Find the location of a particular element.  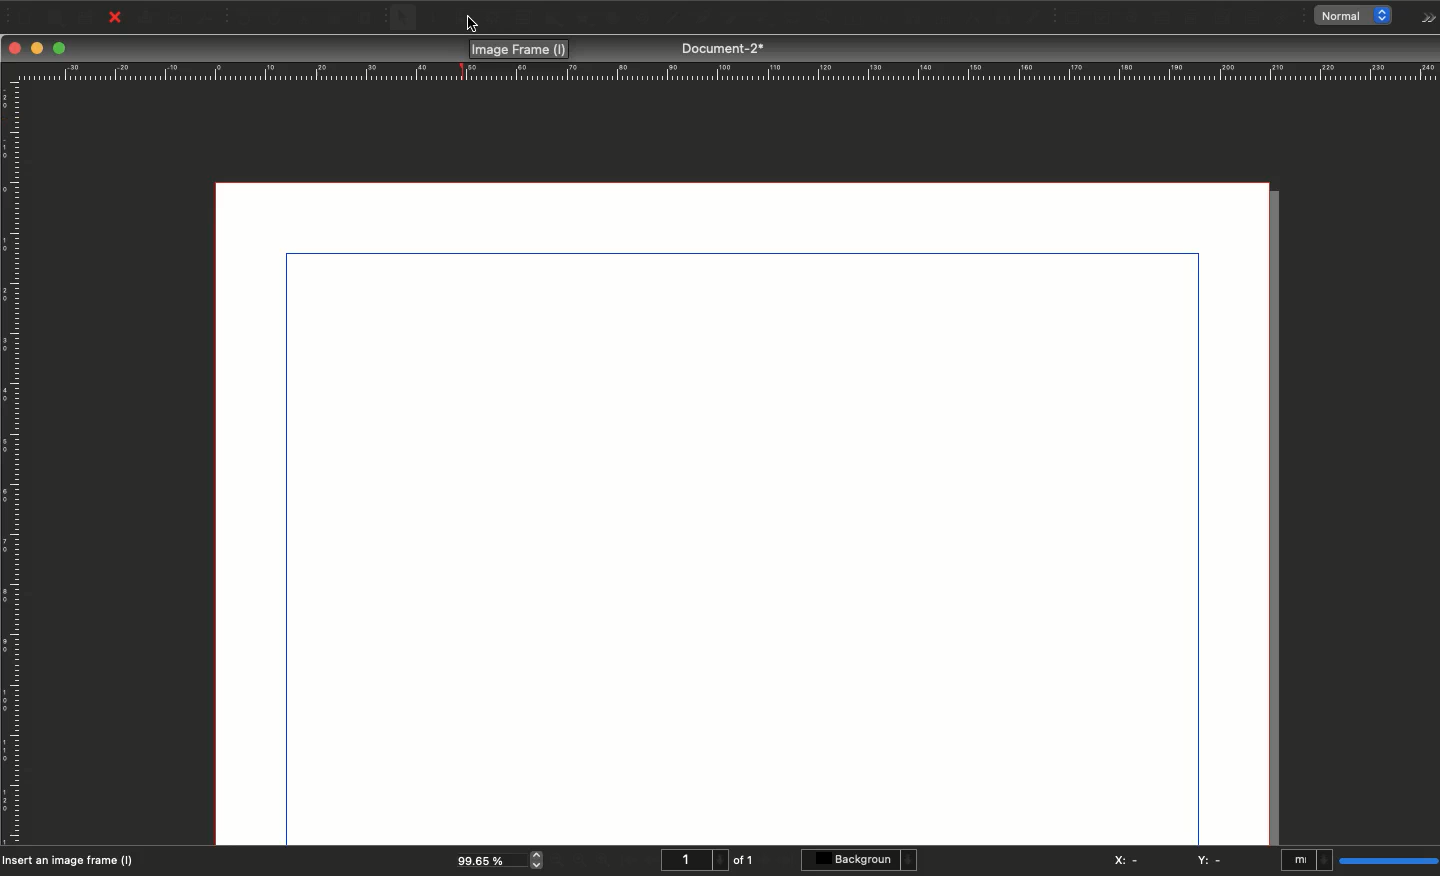

Paste is located at coordinates (371, 18).